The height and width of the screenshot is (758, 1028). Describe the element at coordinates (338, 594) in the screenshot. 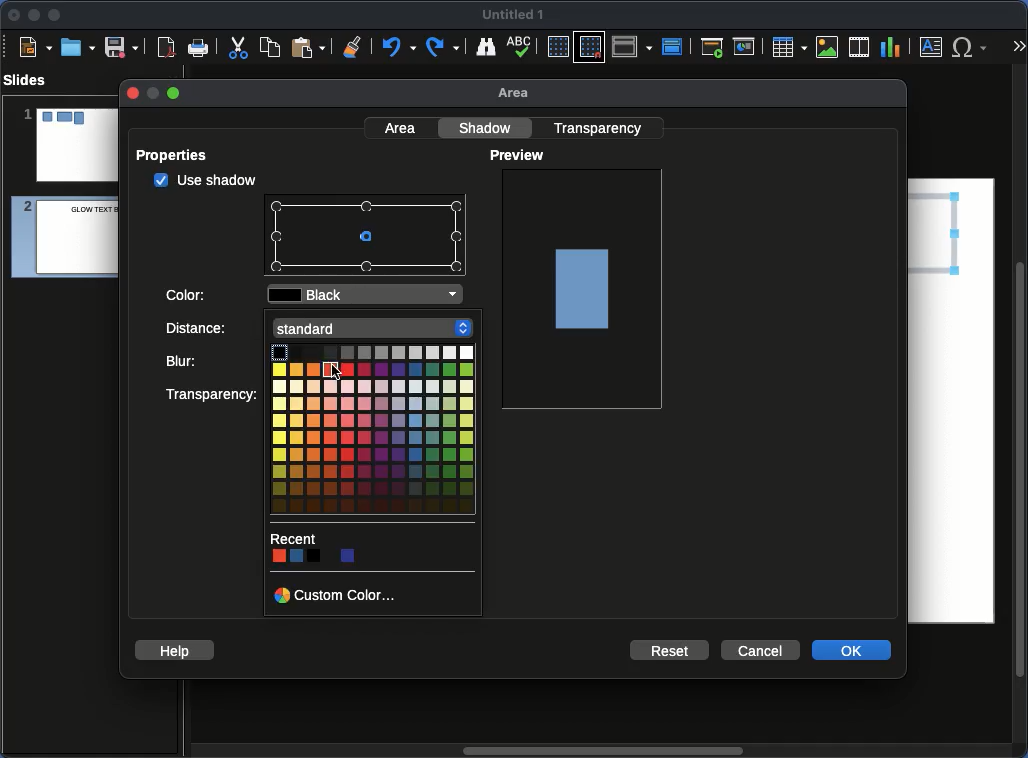

I see `Custom color` at that location.